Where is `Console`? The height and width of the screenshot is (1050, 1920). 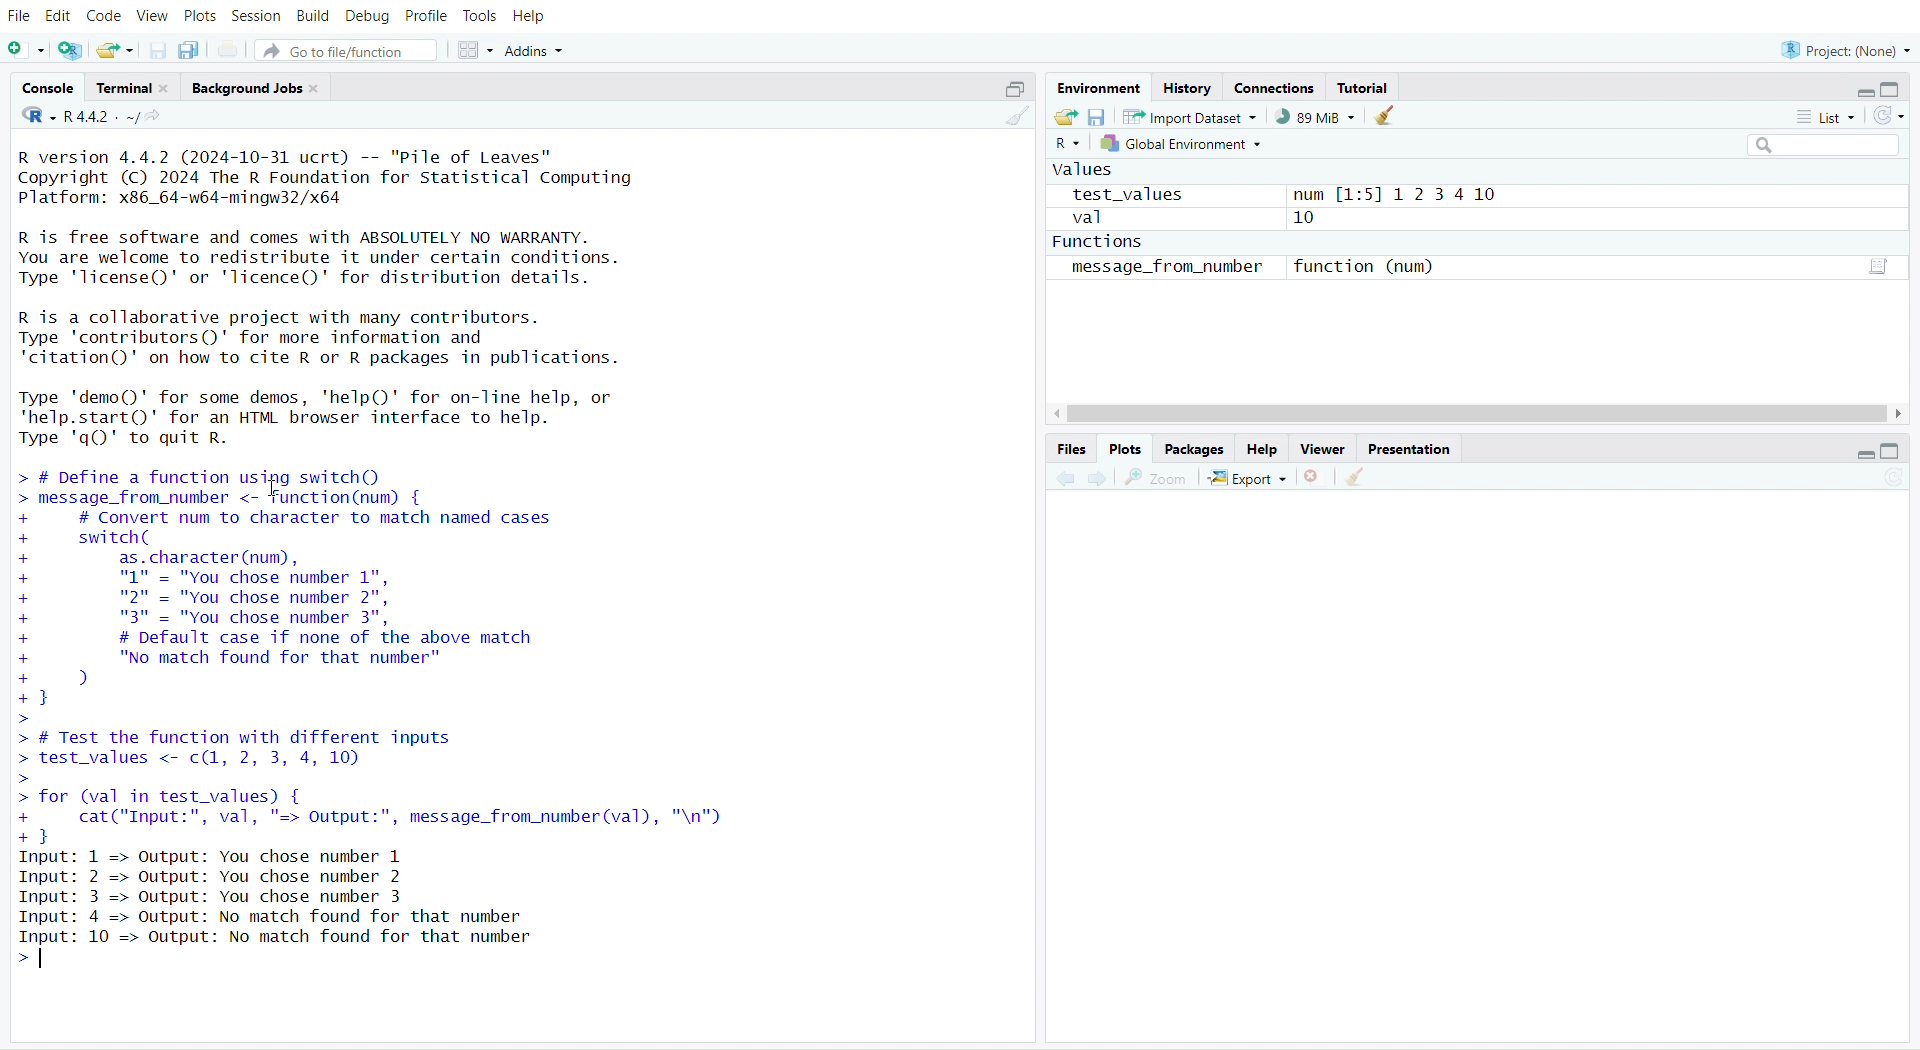
Console is located at coordinates (48, 89).